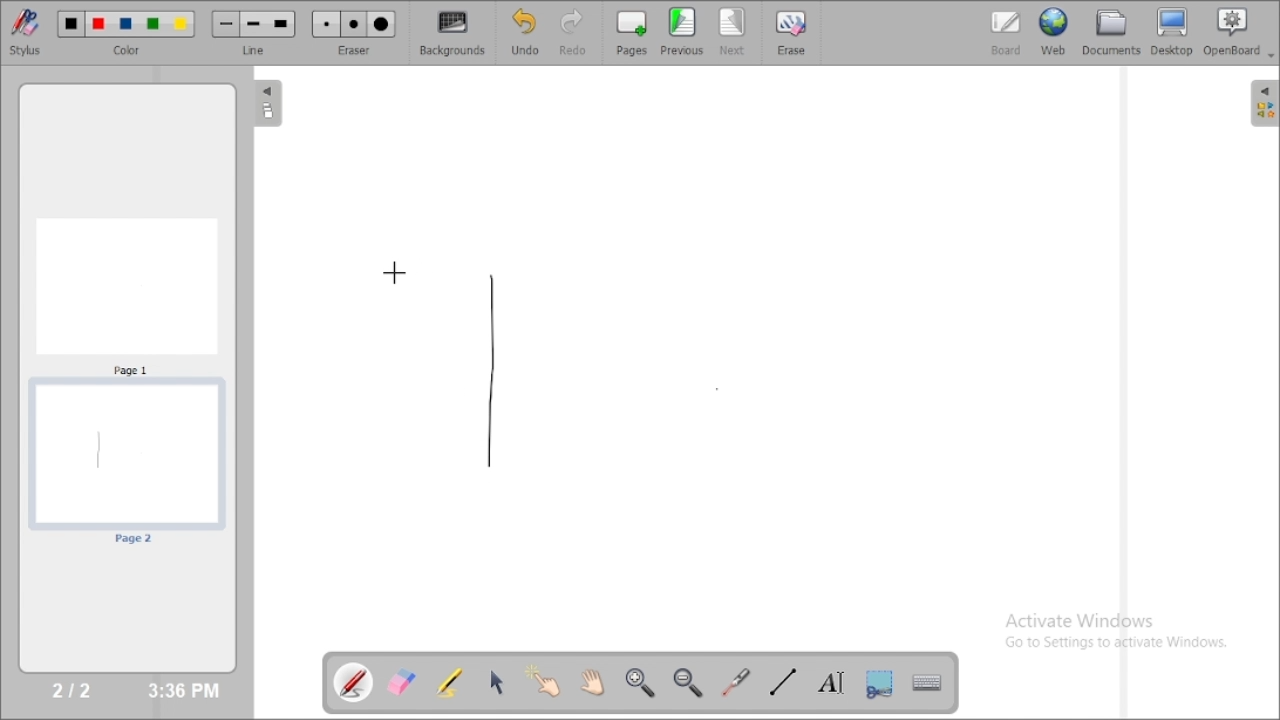  I want to click on Color 3, so click(126, 25).